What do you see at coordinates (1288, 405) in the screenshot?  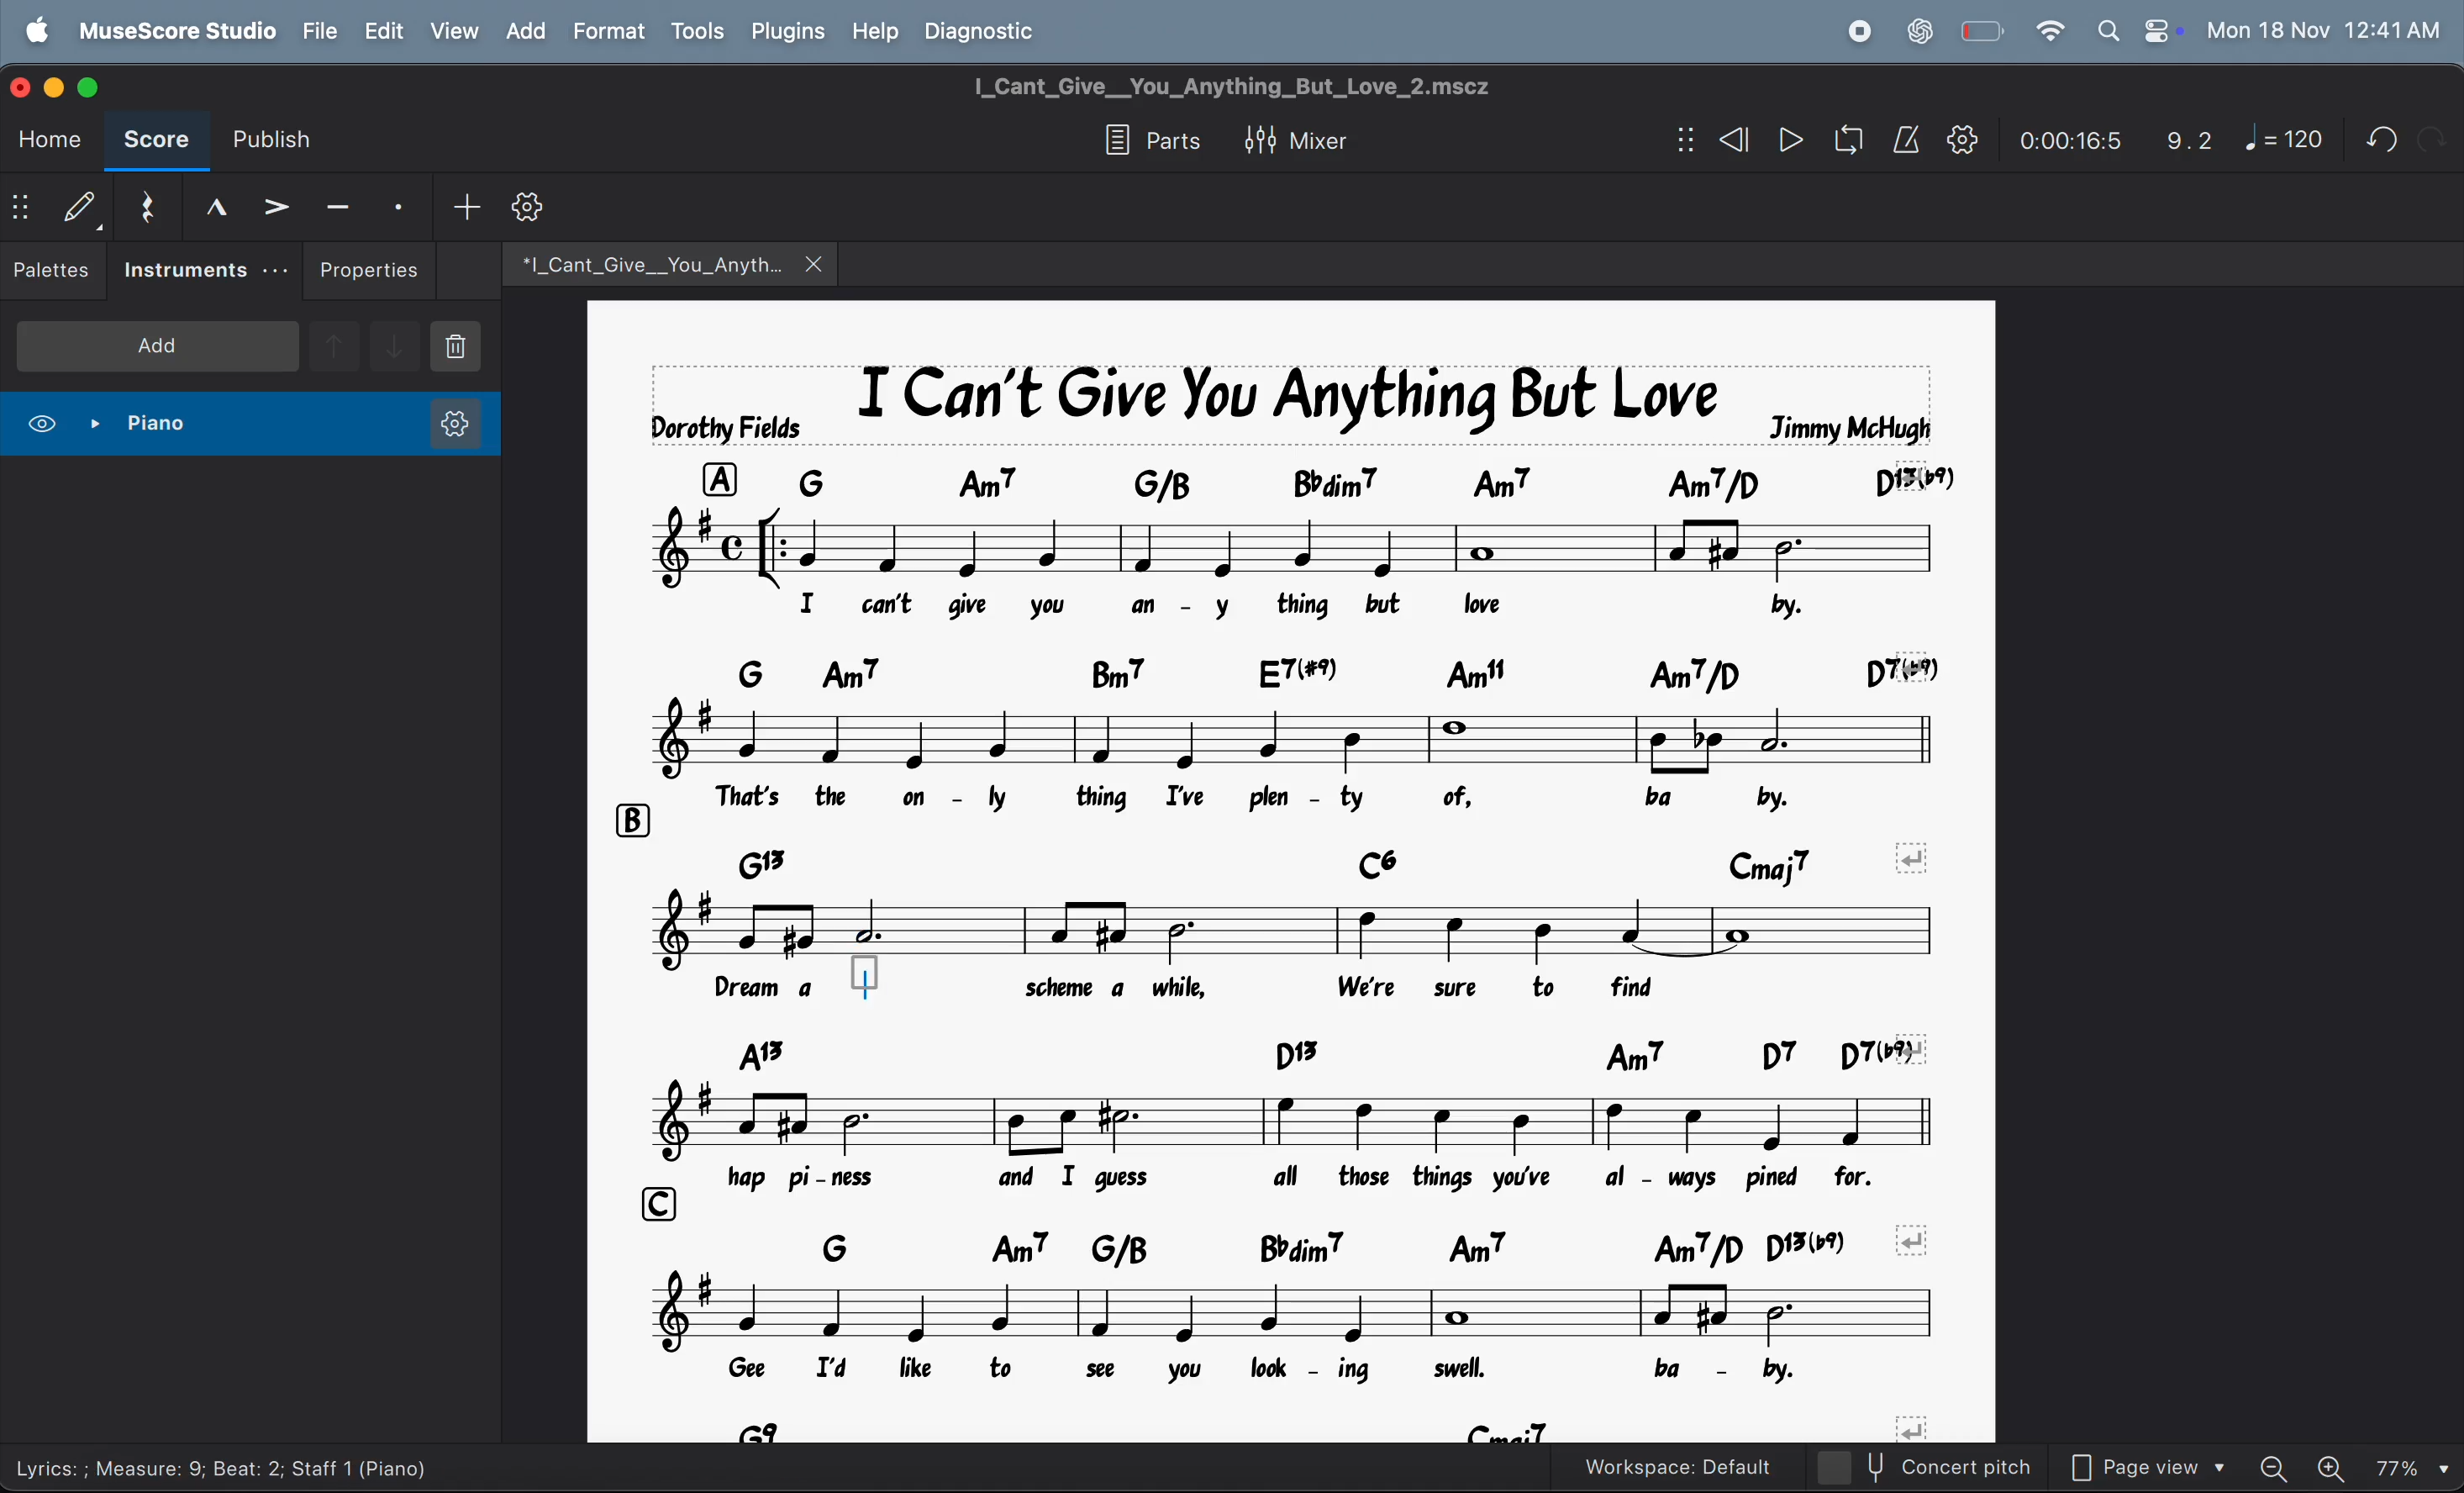 I see `music title` at bounding box center [1288, 405].